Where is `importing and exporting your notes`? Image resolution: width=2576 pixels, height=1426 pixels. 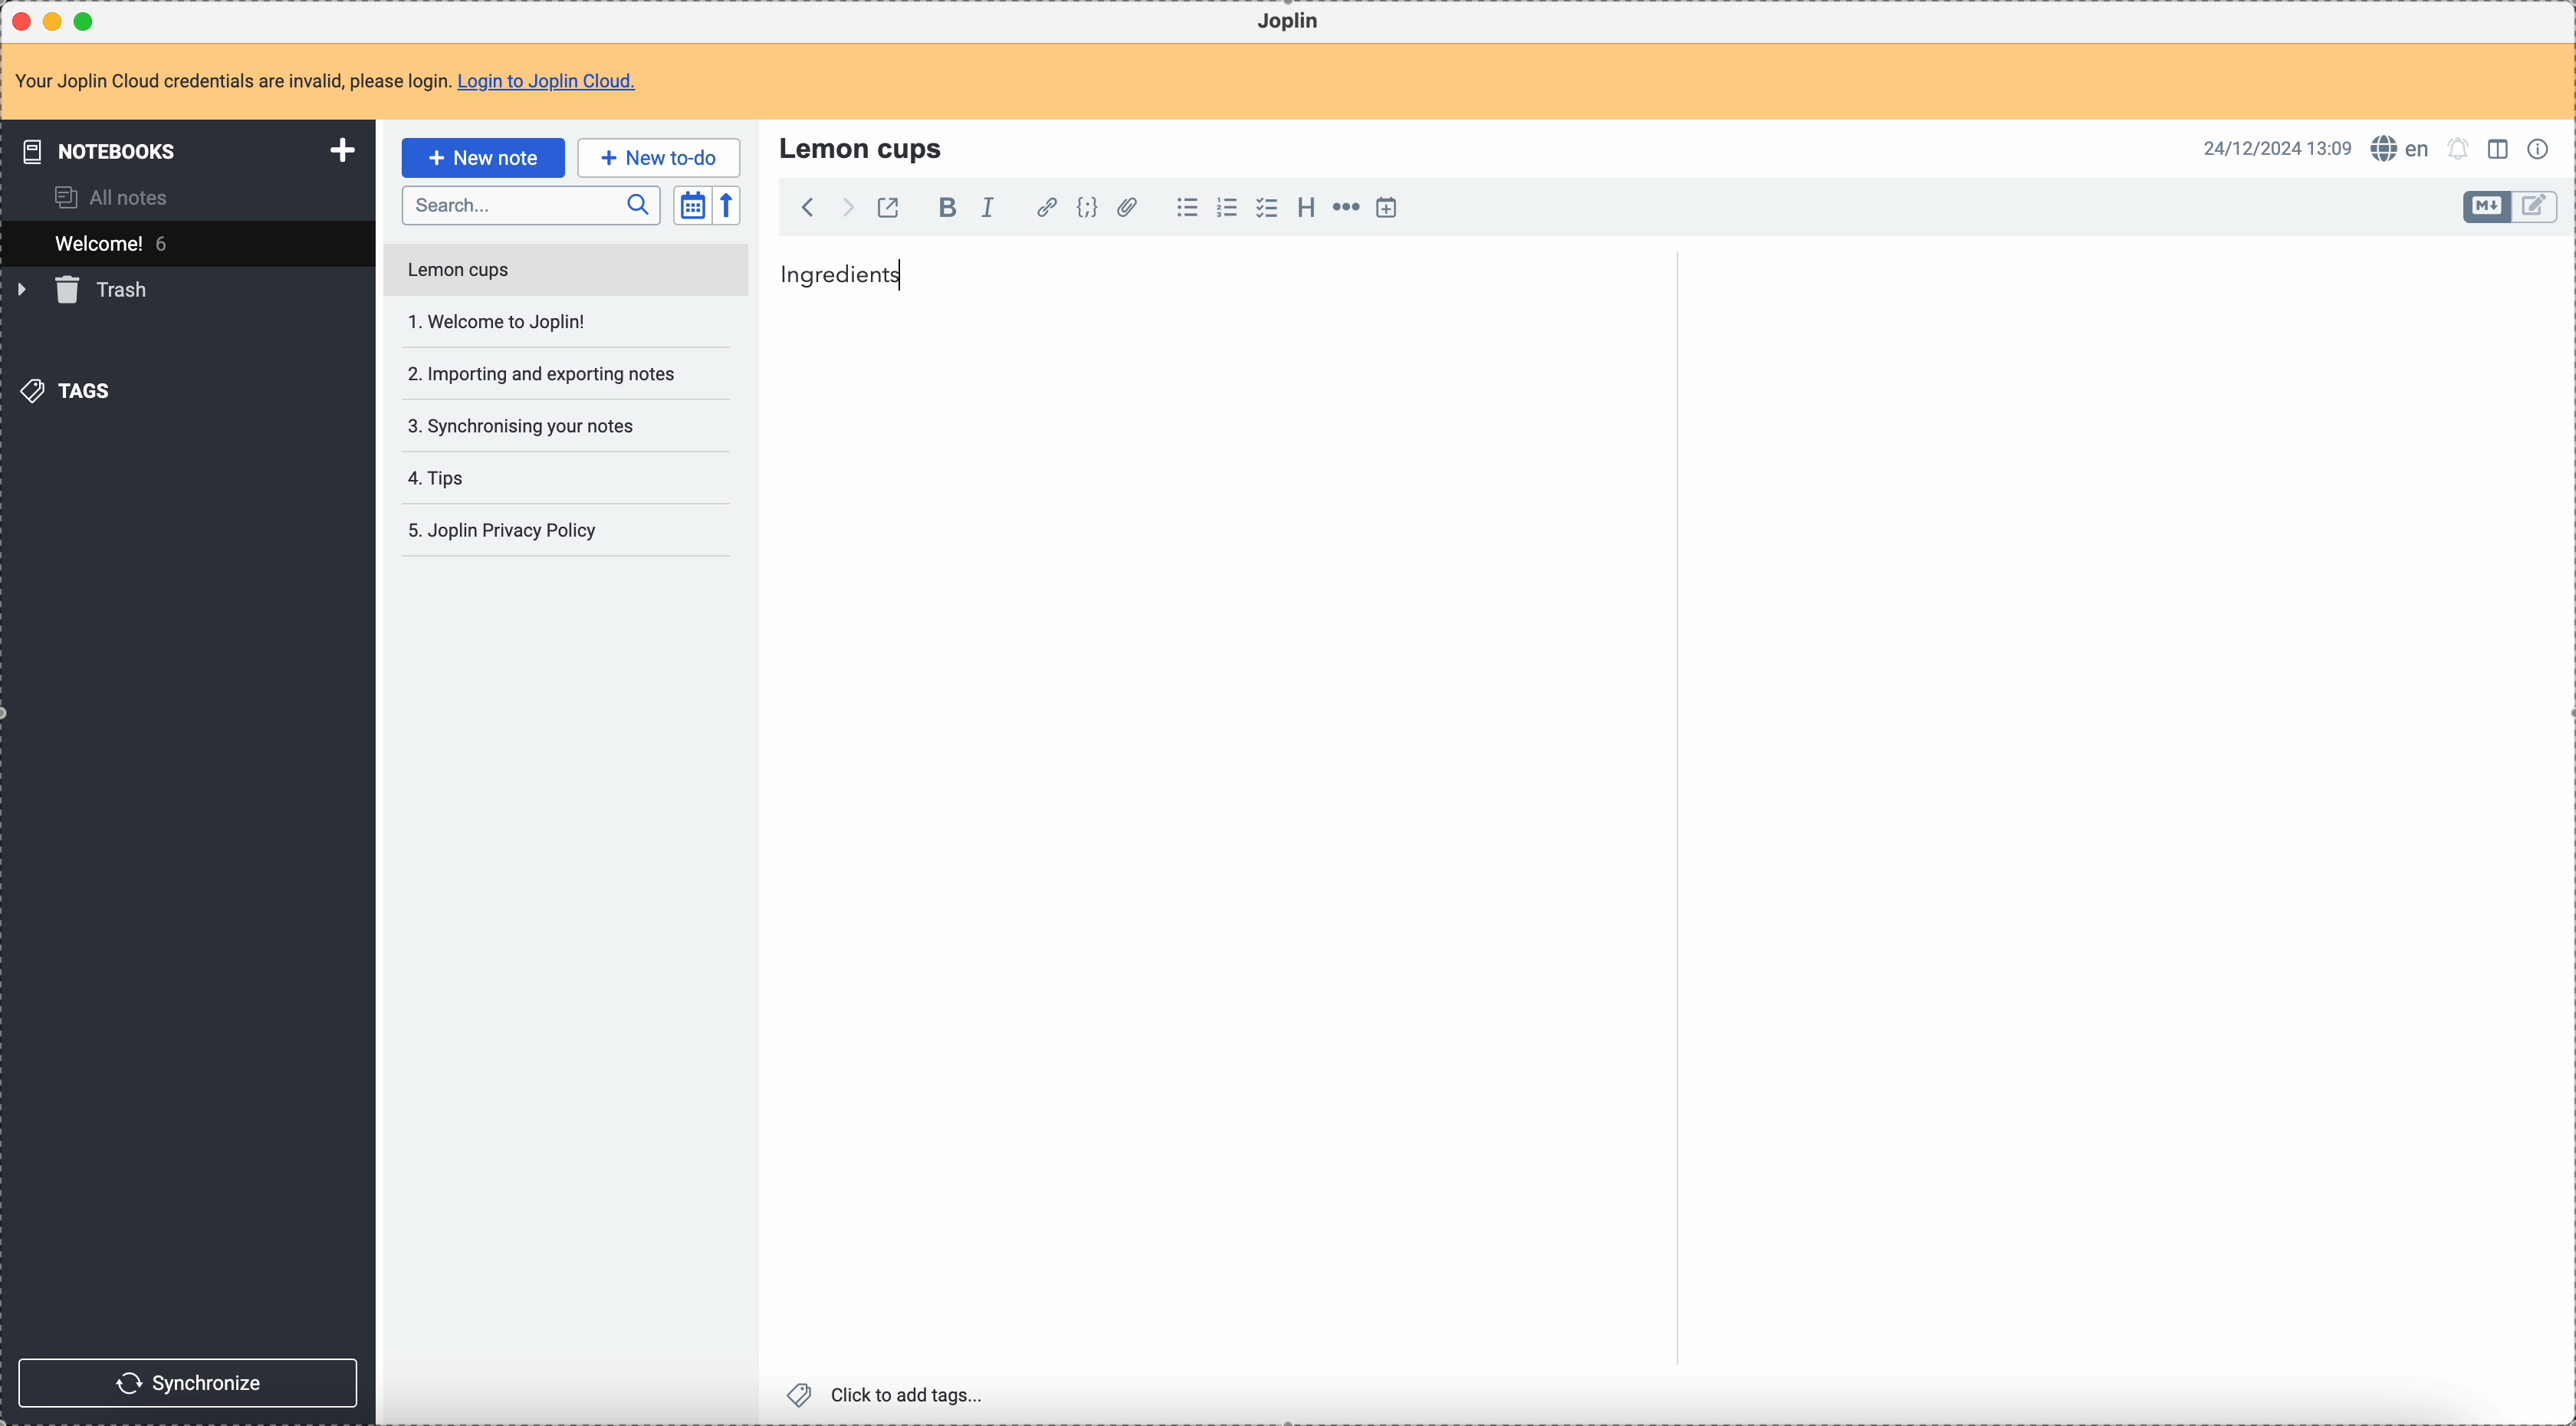
importing and exporting your notes is located at coordinates (544, 374).